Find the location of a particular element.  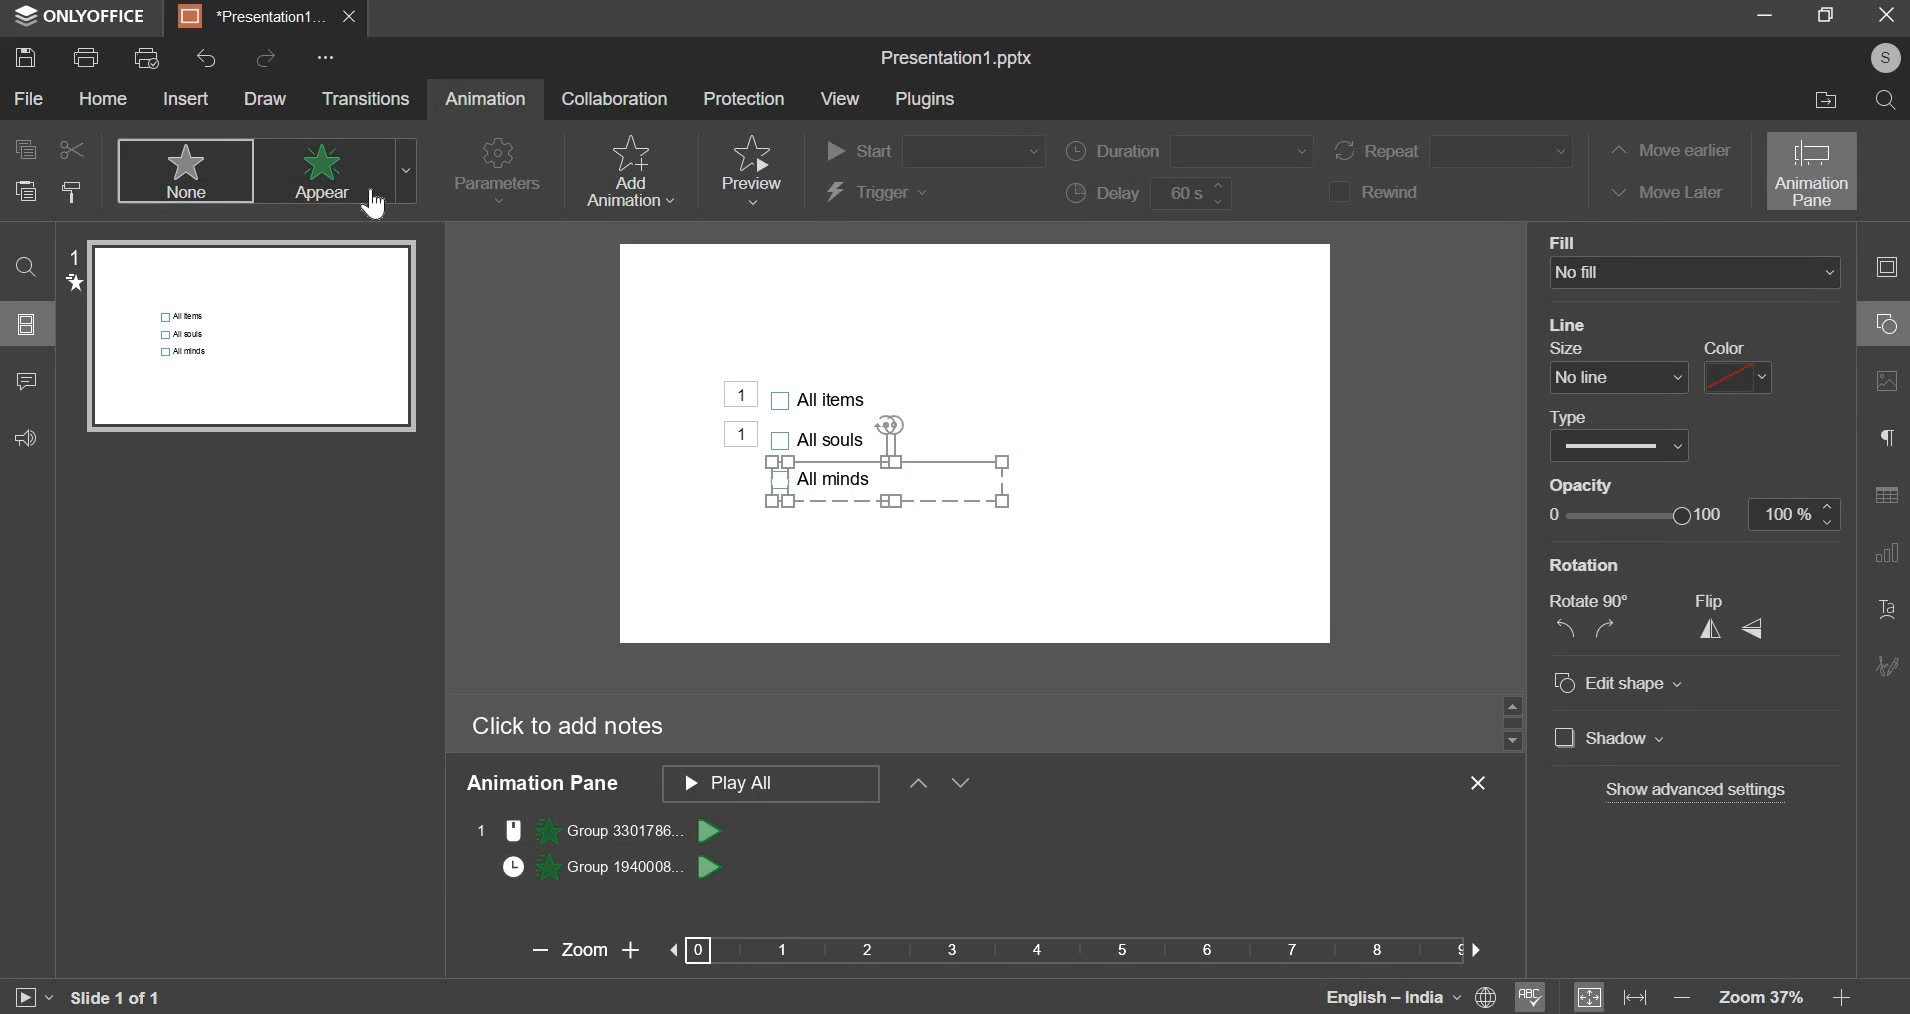

move ahead is located at coordinates (918, 780).